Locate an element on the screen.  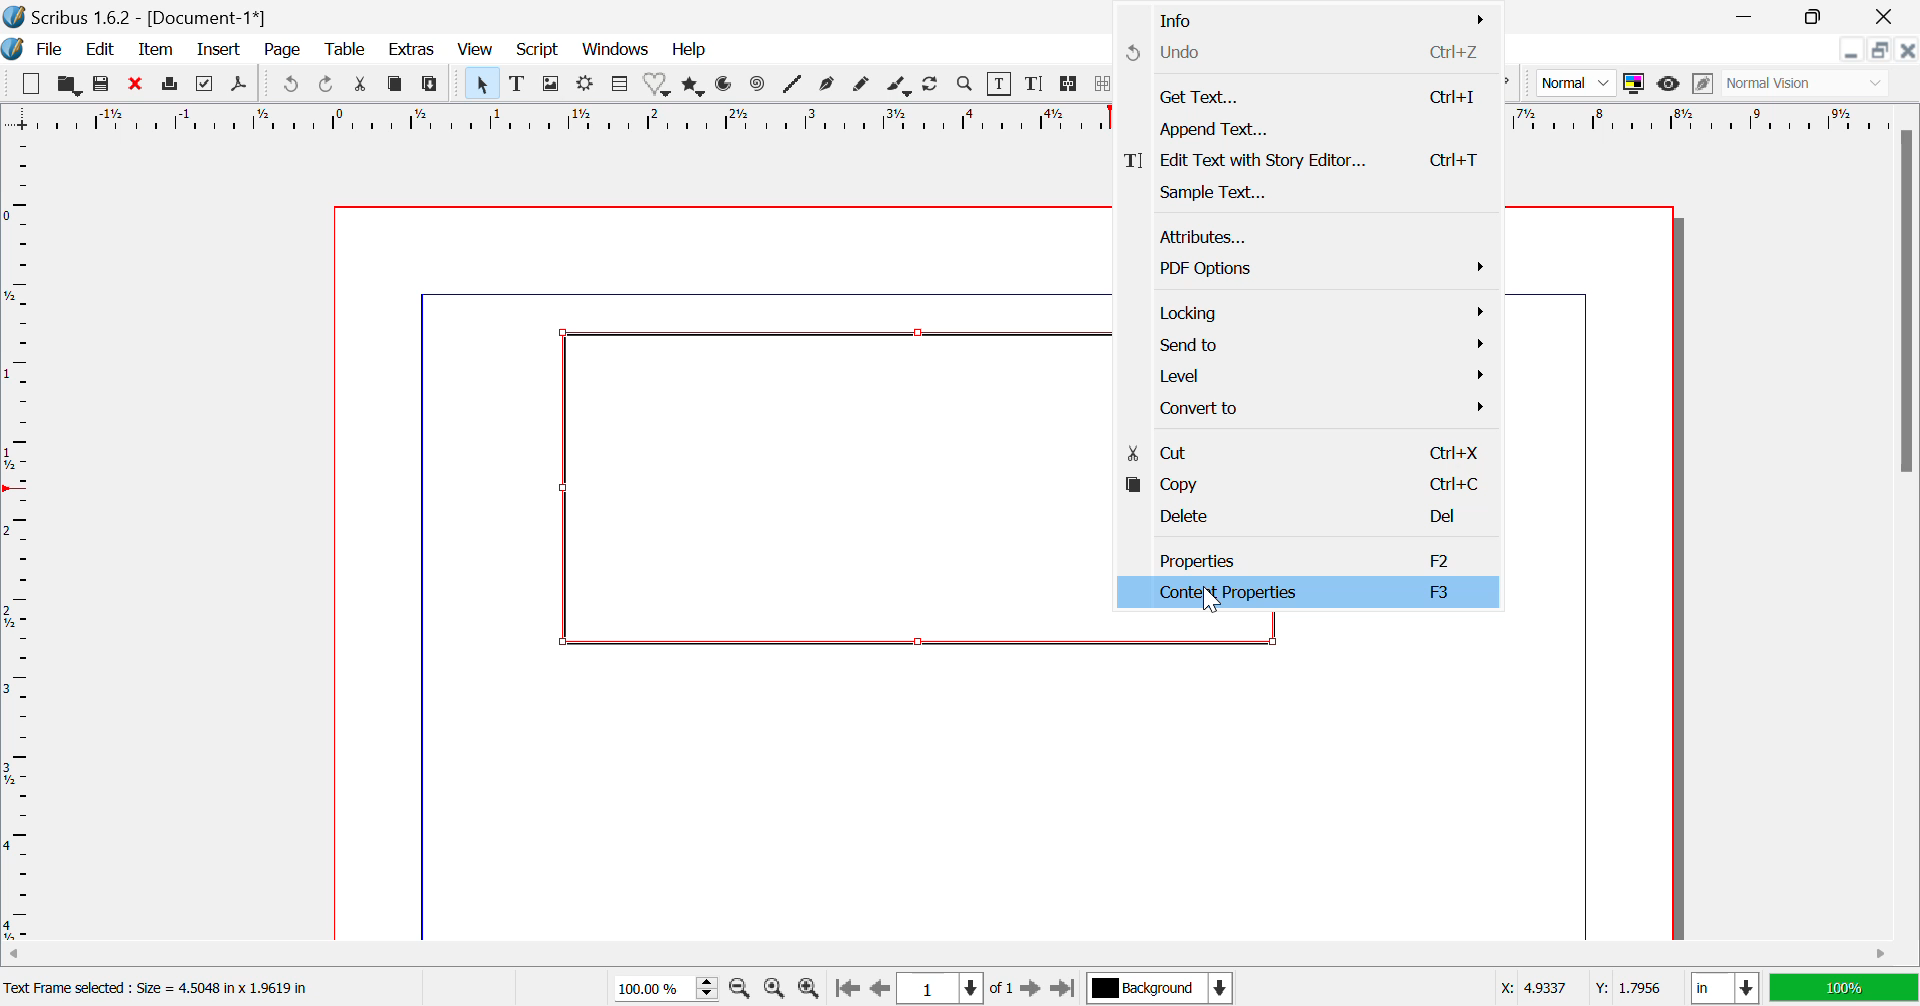
Arcs is located at coordinates (727, 87).